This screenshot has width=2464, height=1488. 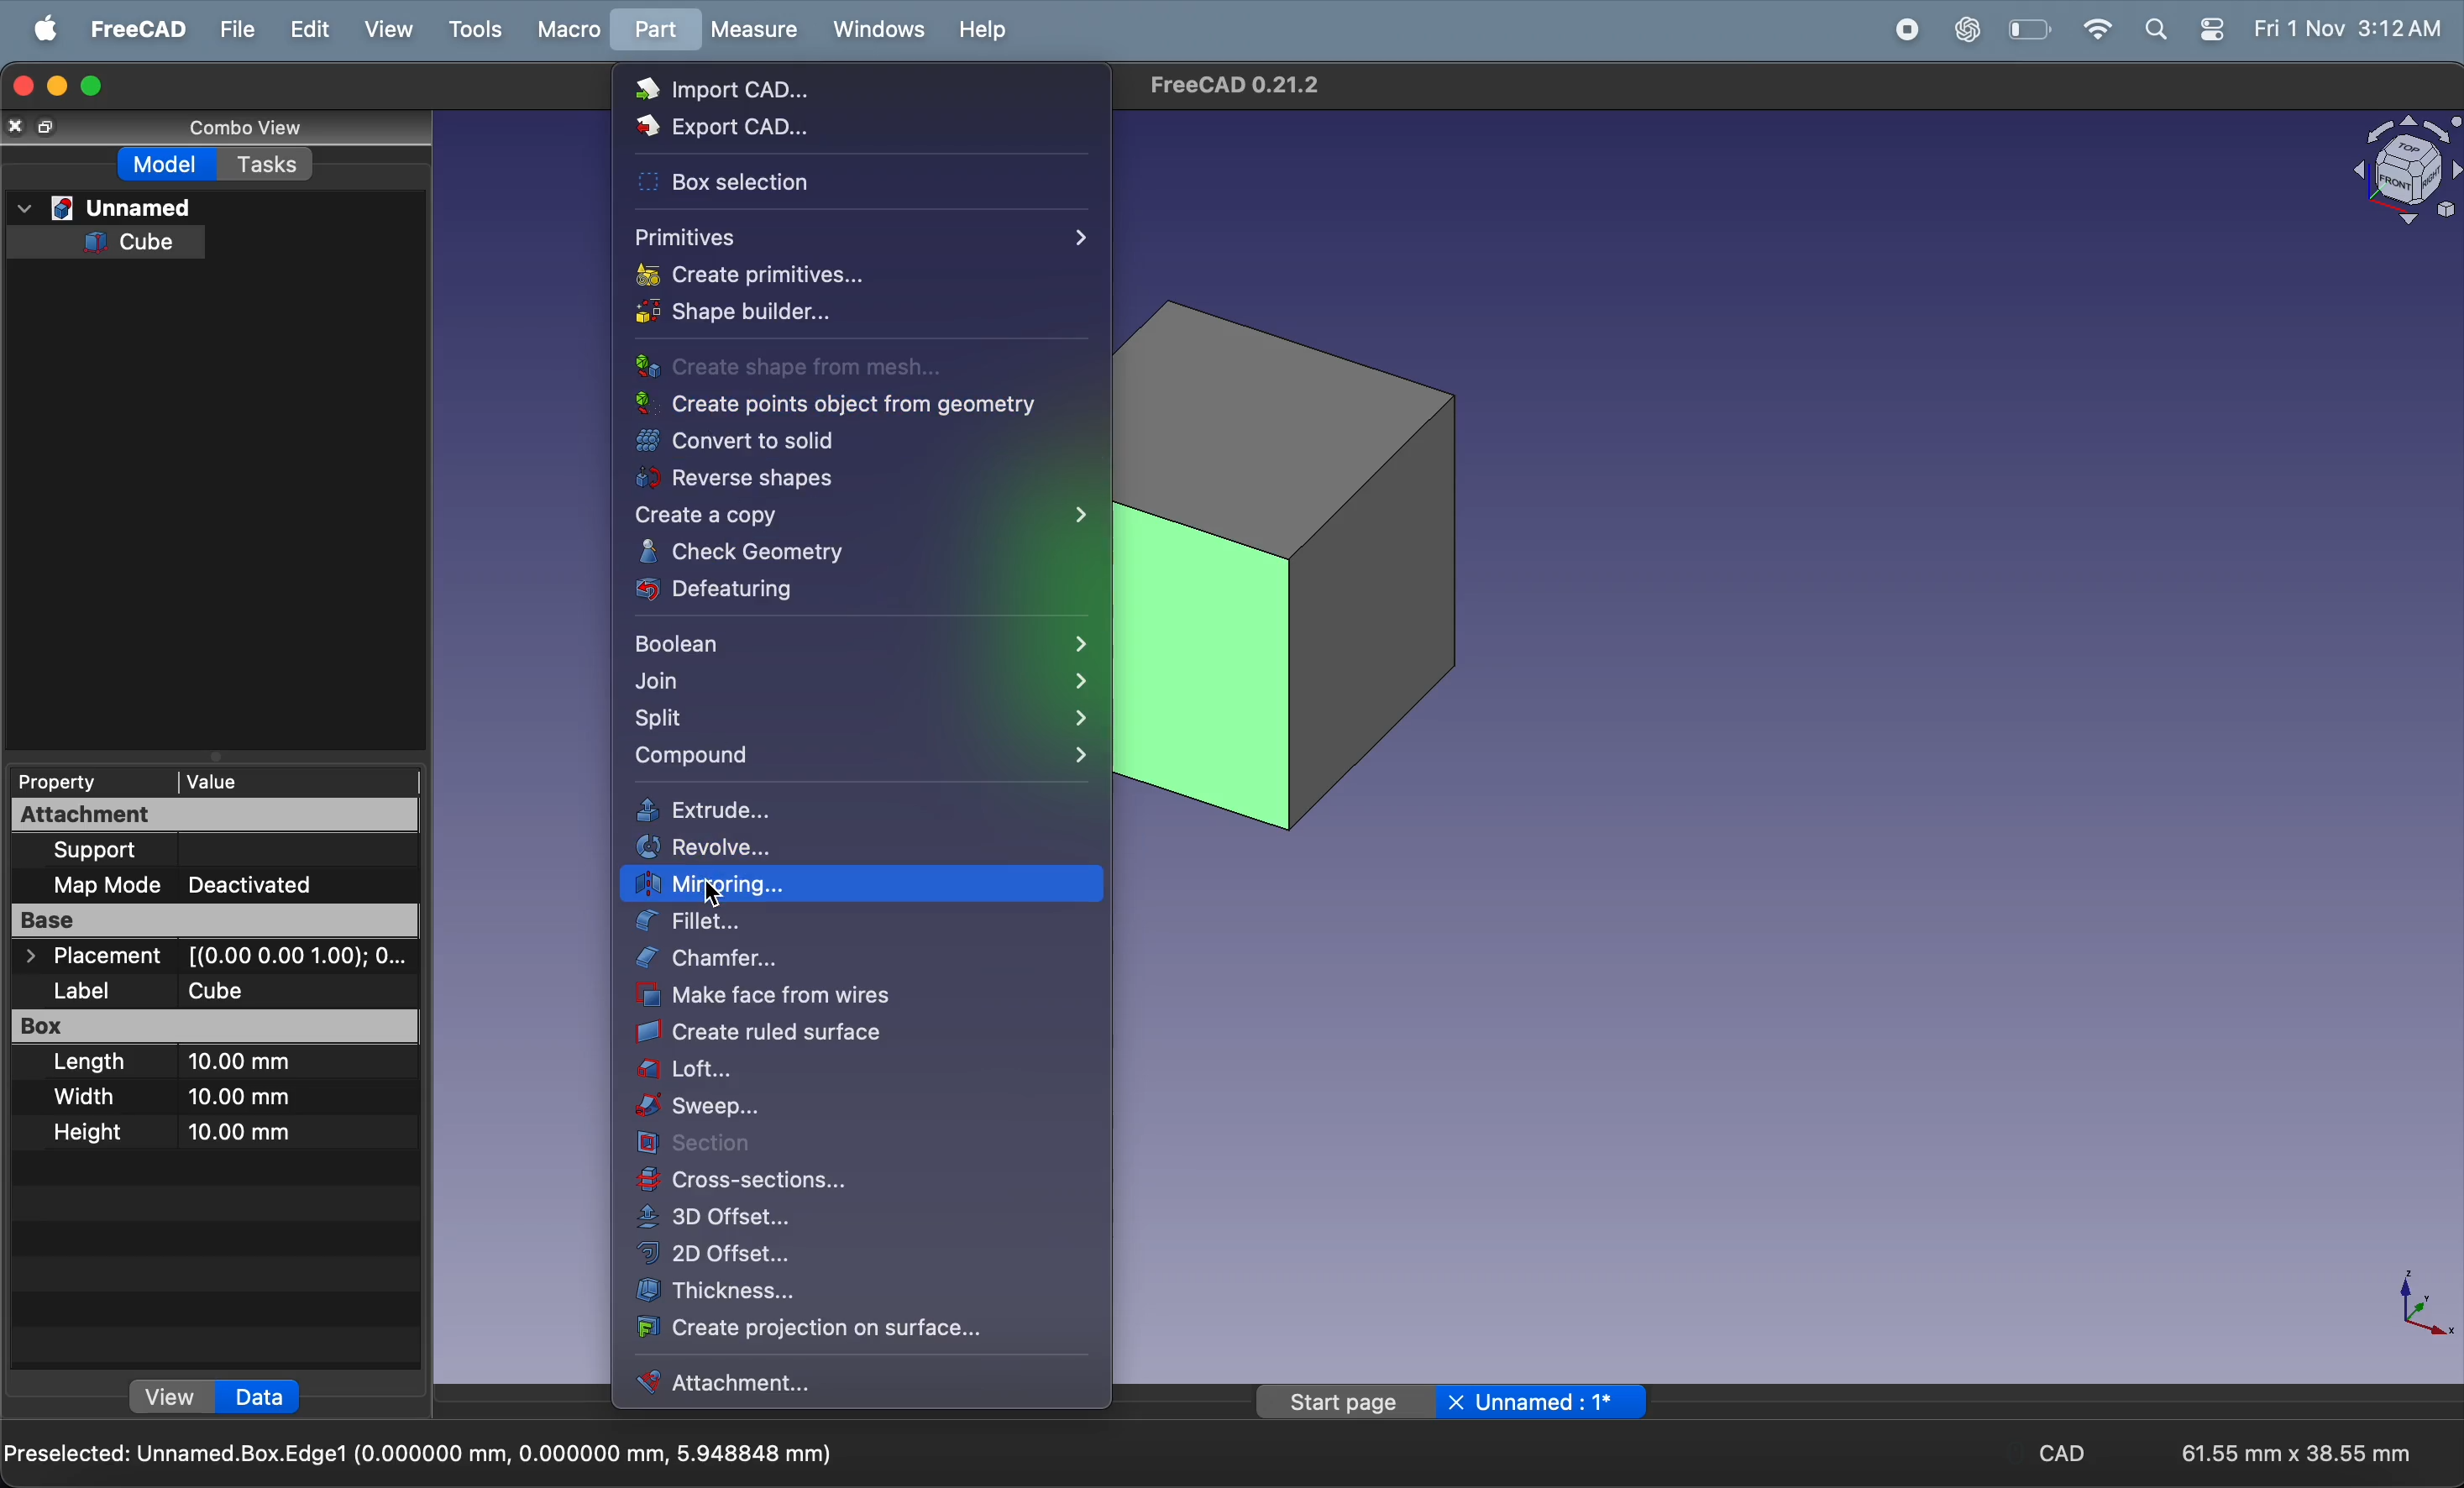 I want to click on cad, so click(x=2066, y=1453).